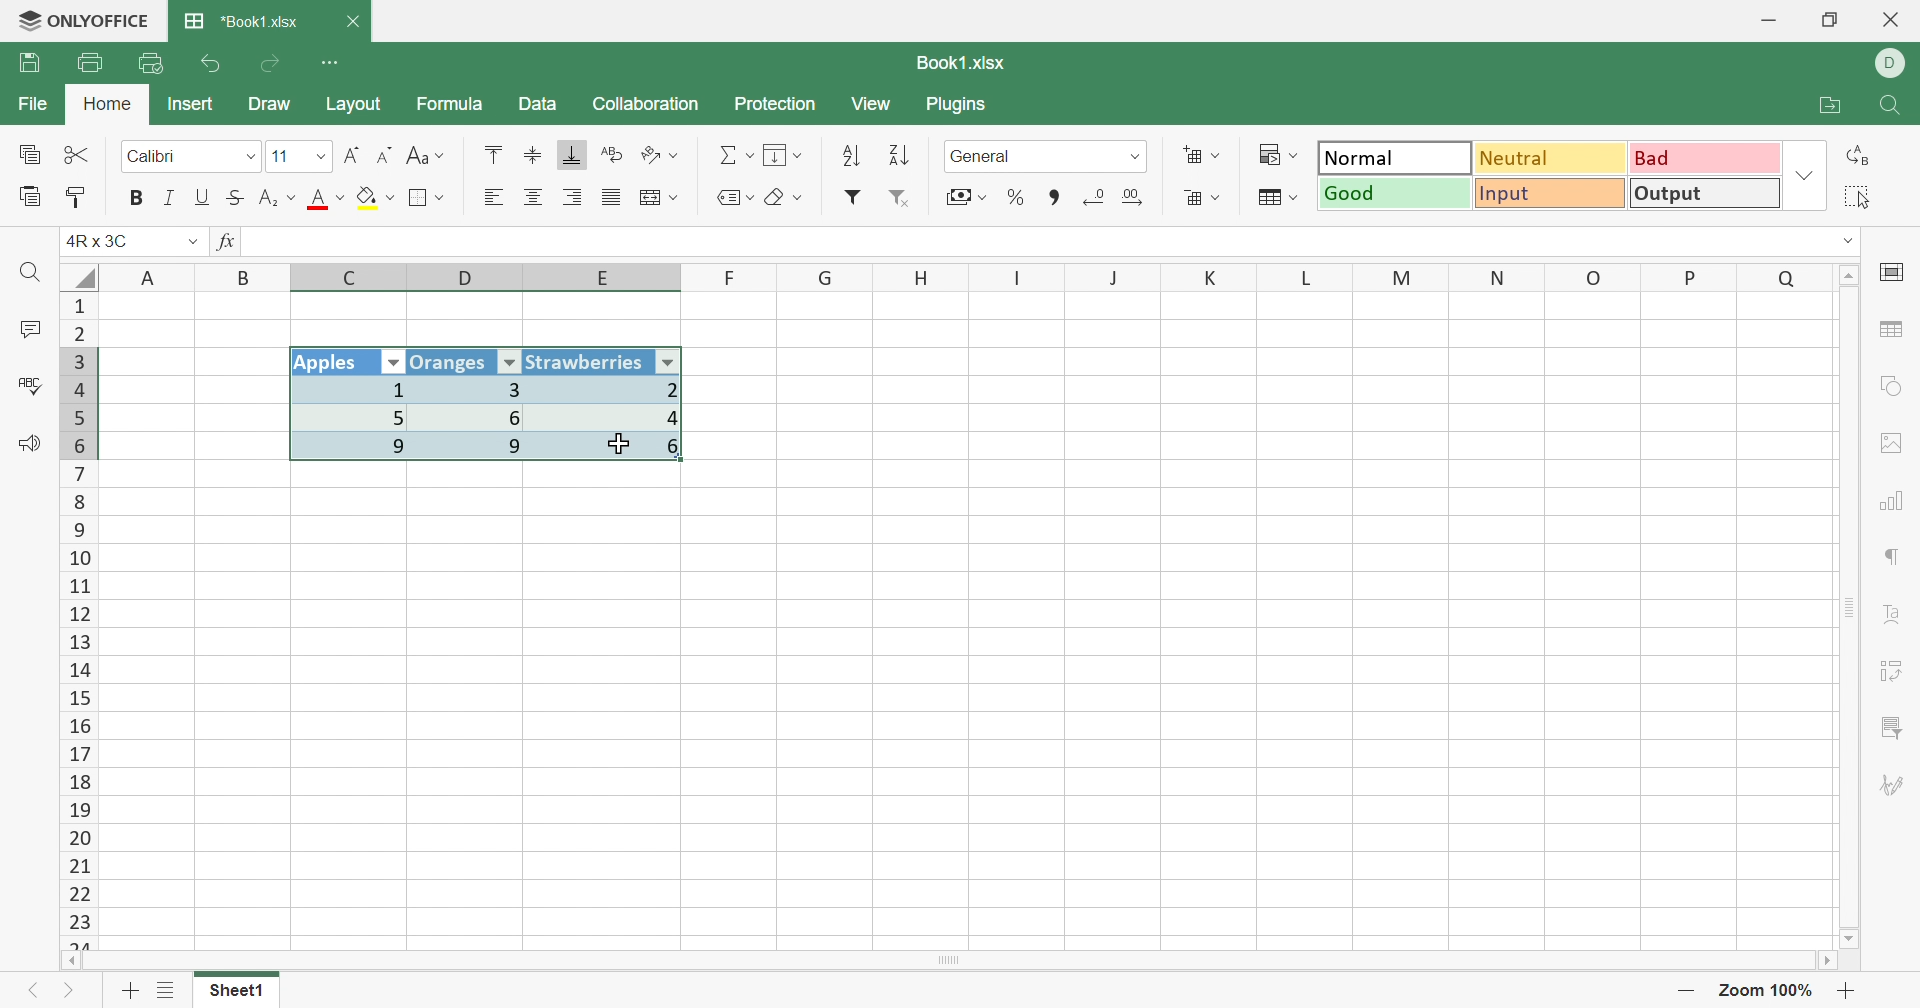 The height and width of the screenshot is (1008, 1920). What do you see at coordinates (33, 63) in the screenshot?
I see `Save` at bounding box center [33, 63].